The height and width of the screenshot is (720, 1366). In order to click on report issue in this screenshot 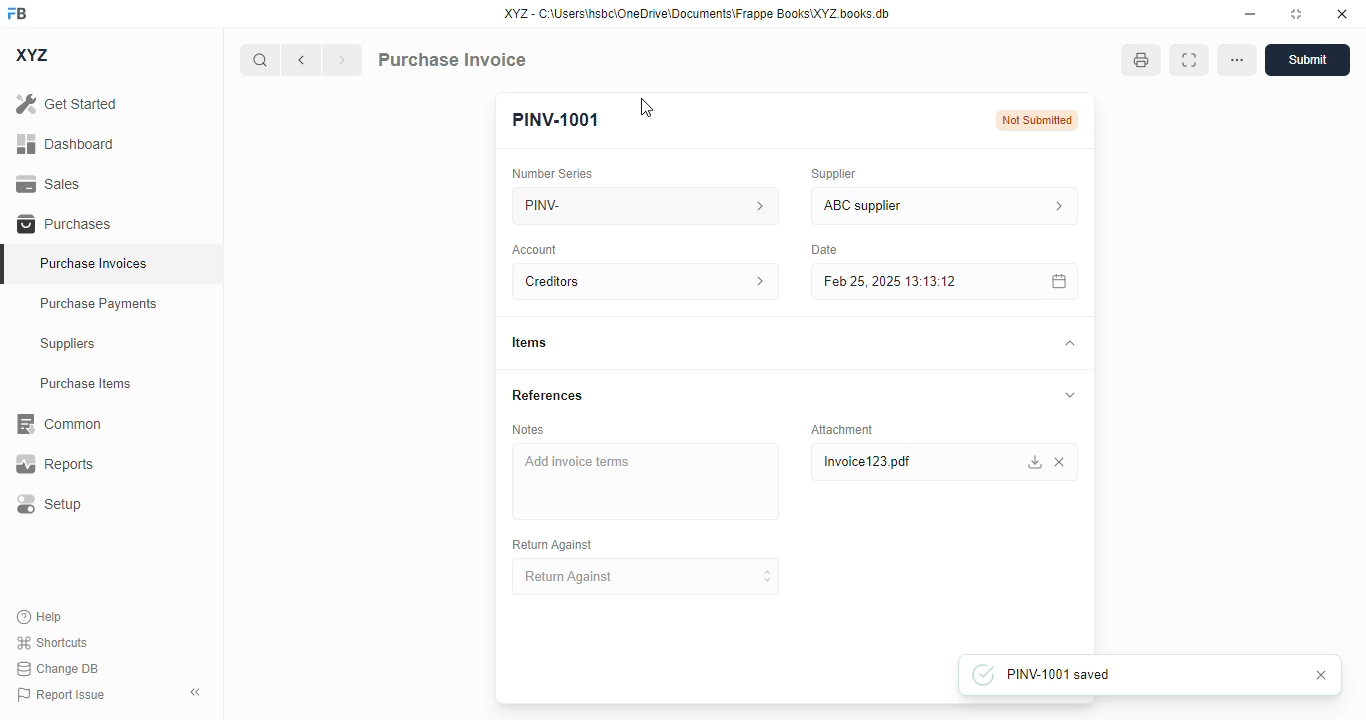, I will do `click(60, 695)`.